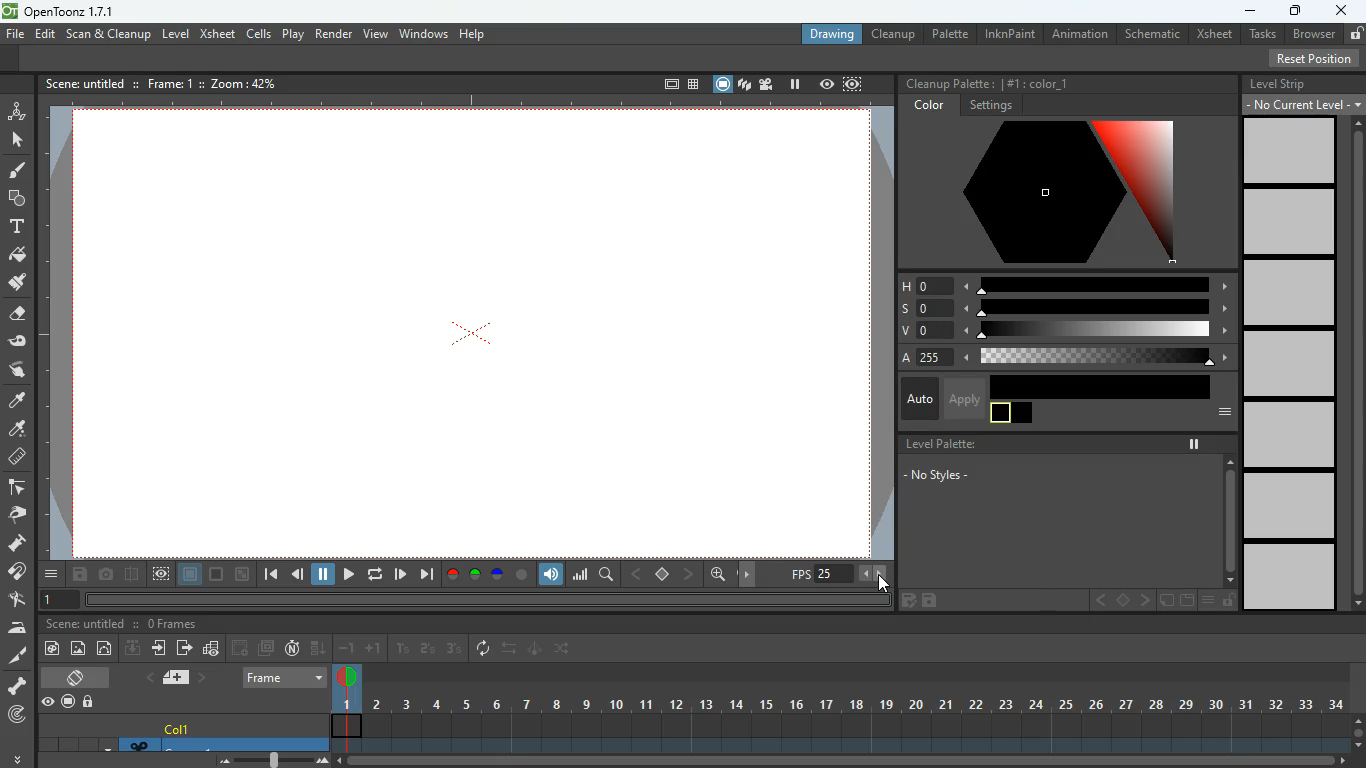  I want to click on unlocked, so click(1355, 34).